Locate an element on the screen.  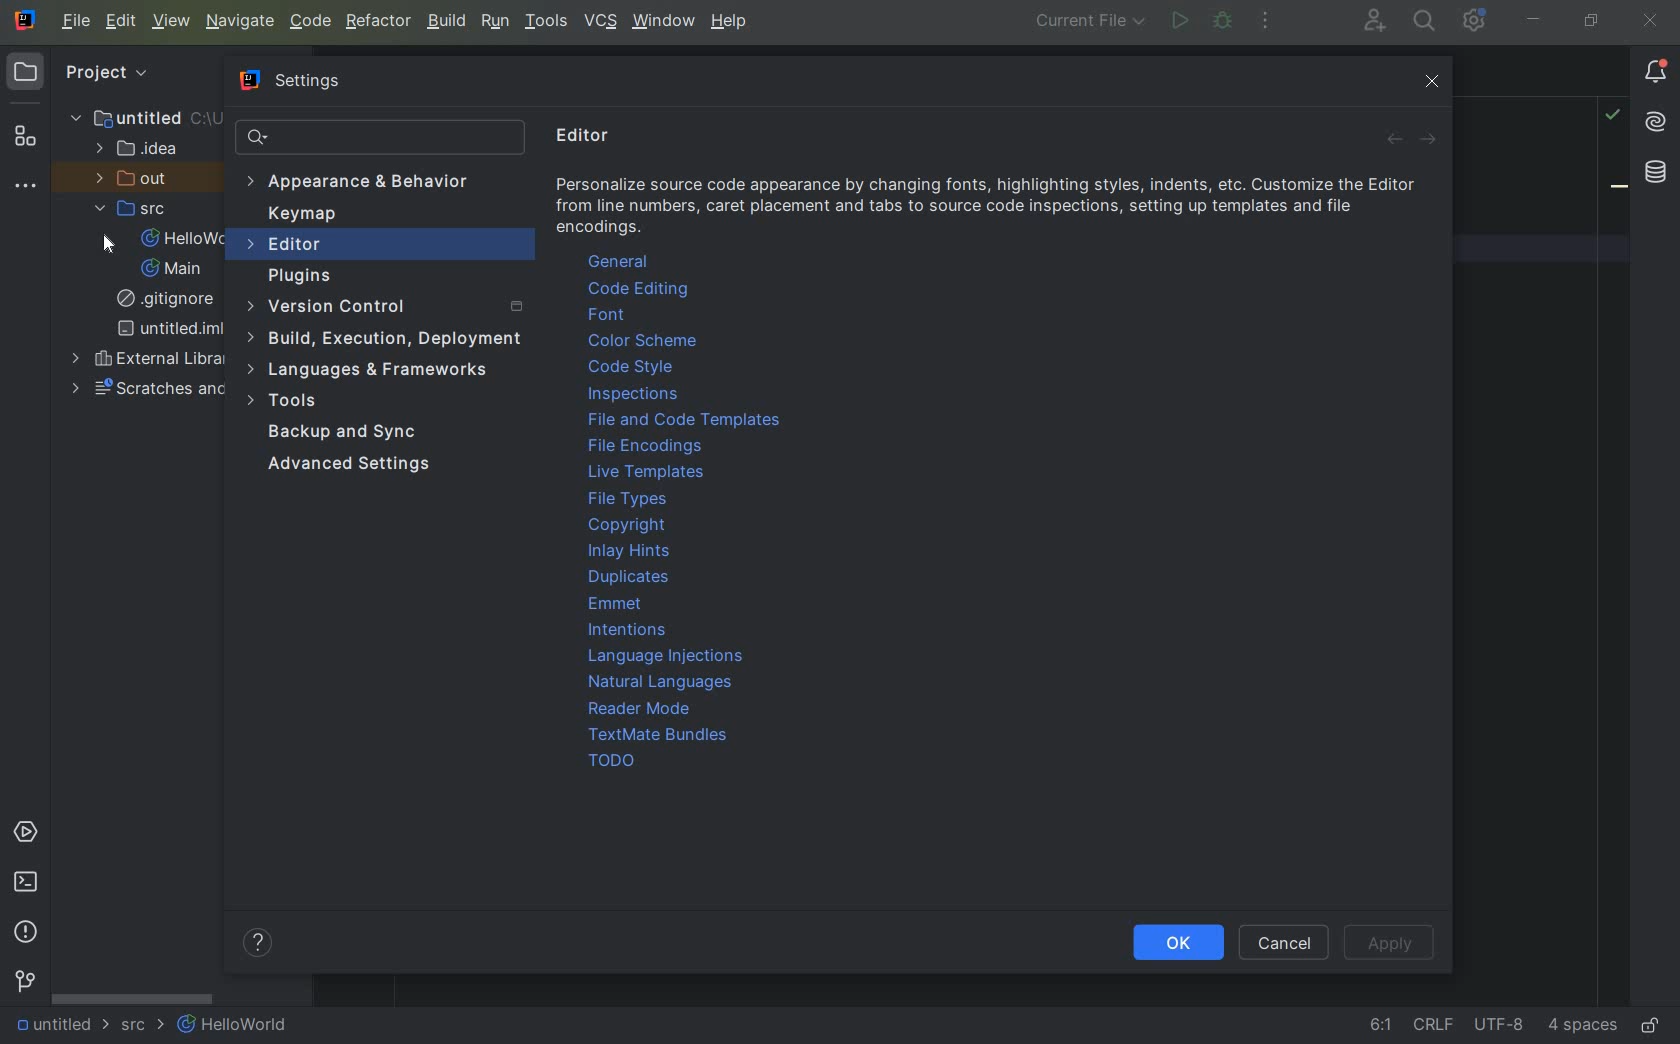
database is located at coordinates (1655, 173).